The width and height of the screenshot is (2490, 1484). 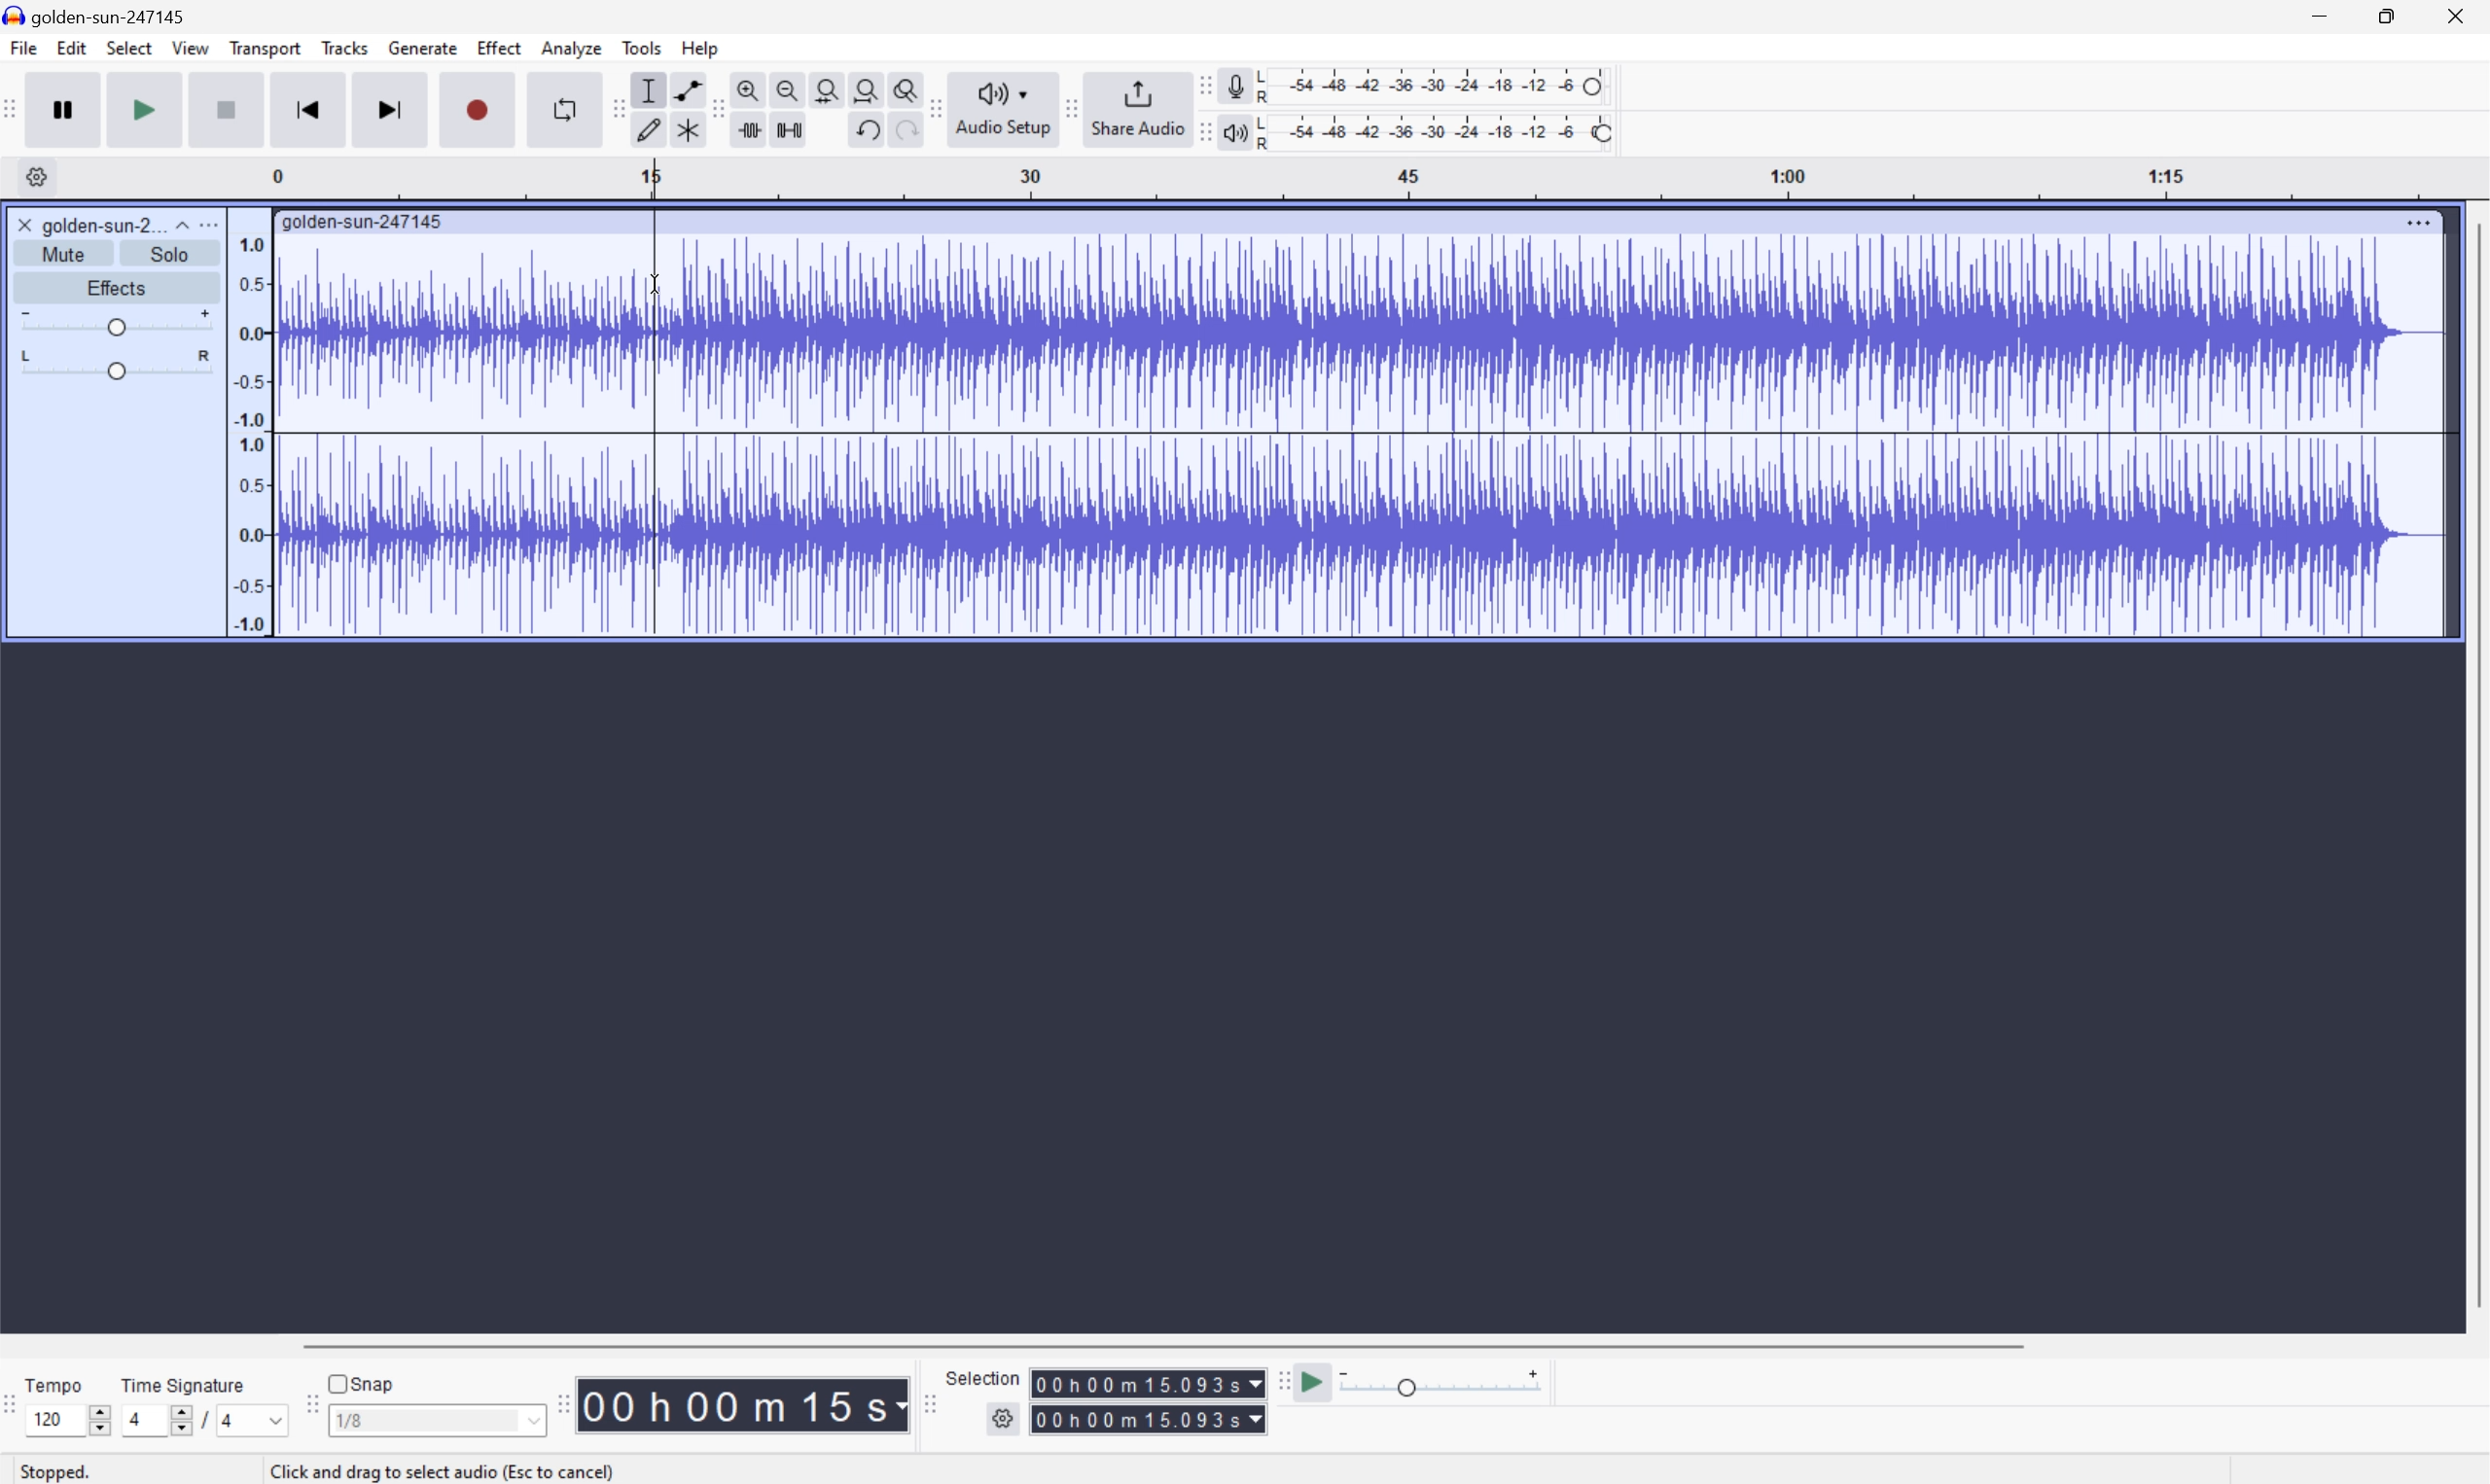 What do you see at coordinates (98, 226) in the screenshot?
I see `` at bounding box center [98, 226].